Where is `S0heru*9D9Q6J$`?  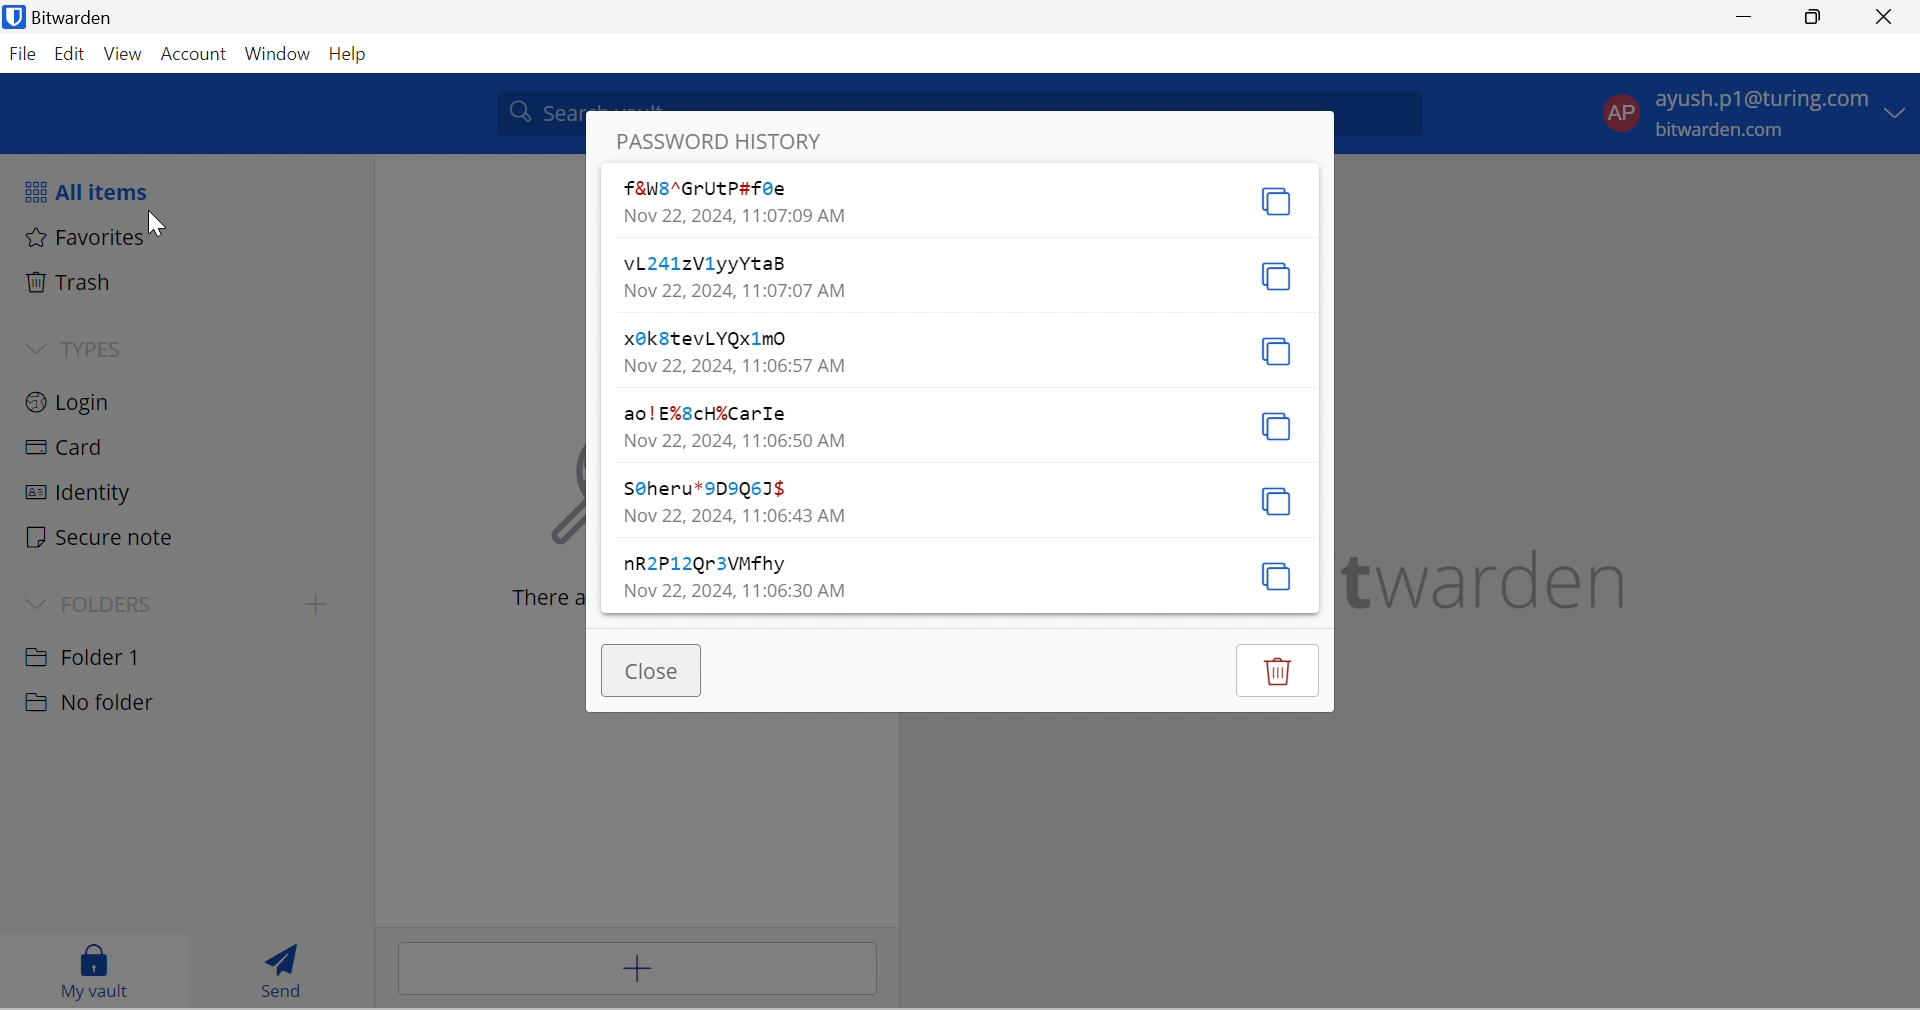
S0heru*9D9Q6J$ is located at coordinates (703, 488).